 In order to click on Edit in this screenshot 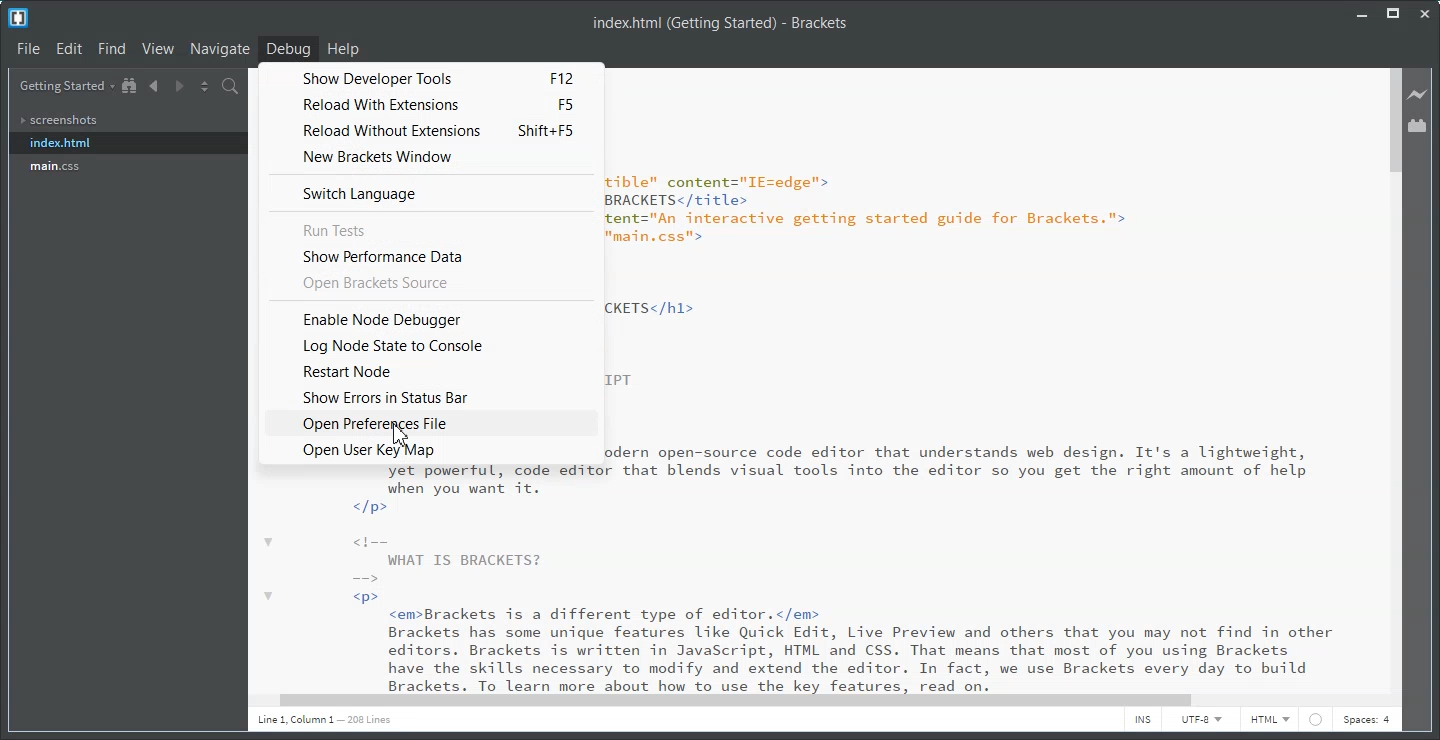, I will do `click(70, 49)`.